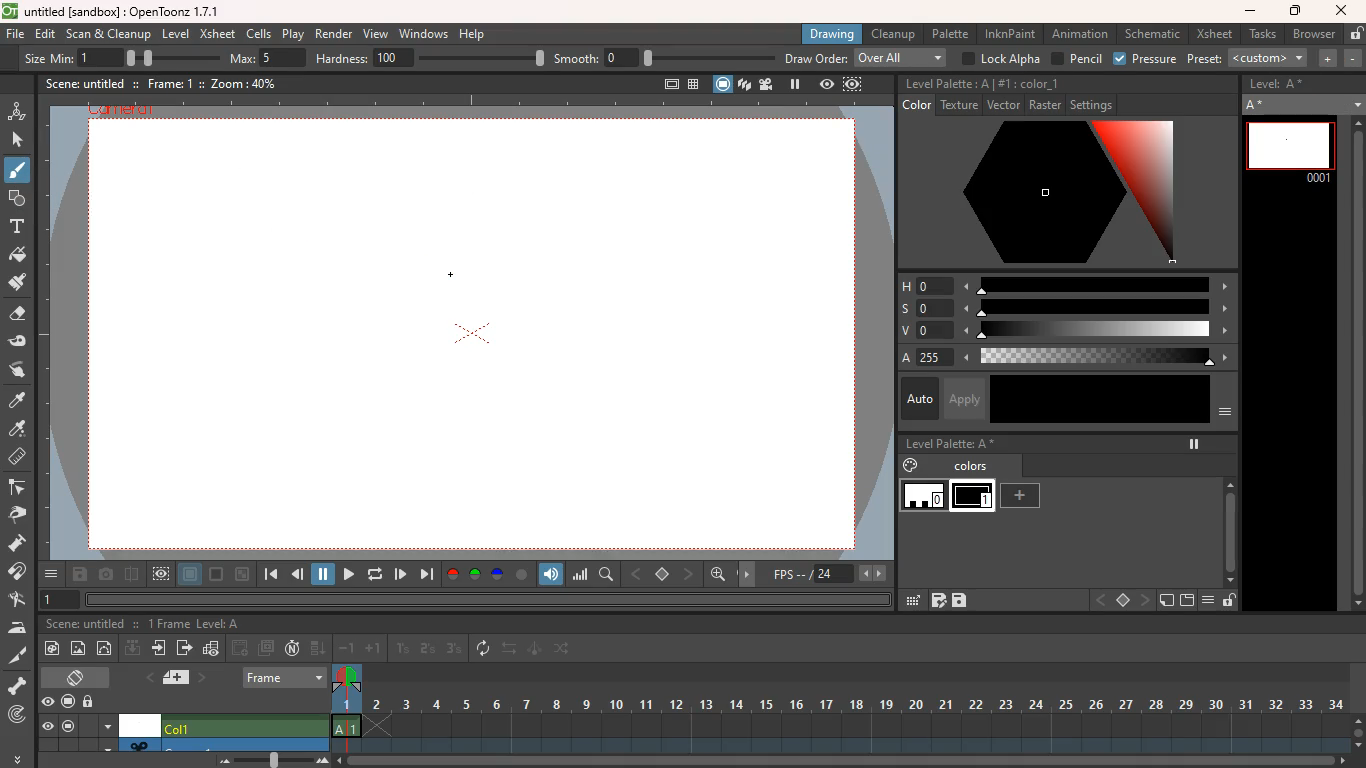 This screenshot has height=768, width=1366. Describe the element at coordinates (918, 332) in the screenshot. I see `v 0` at that location.